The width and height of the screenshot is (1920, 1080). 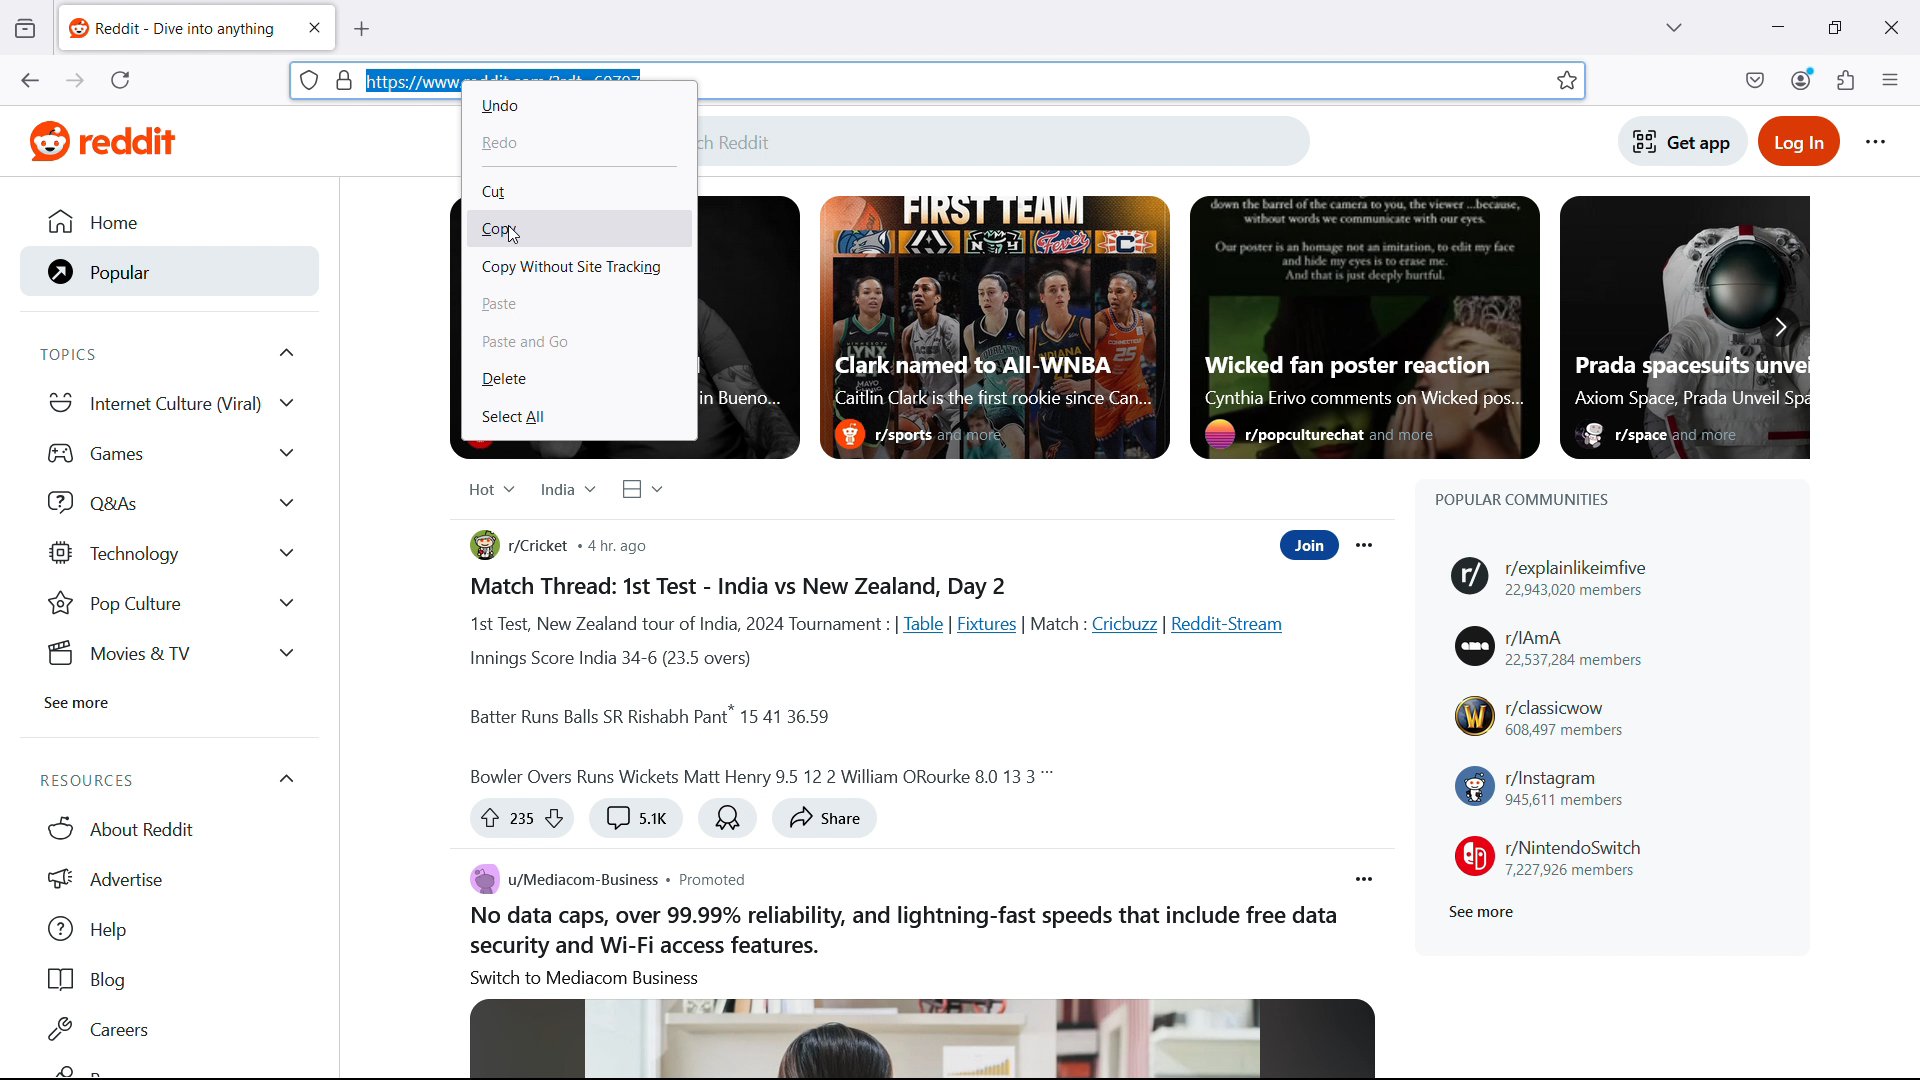 I want to click on close tab, so click(x=314, y=27).